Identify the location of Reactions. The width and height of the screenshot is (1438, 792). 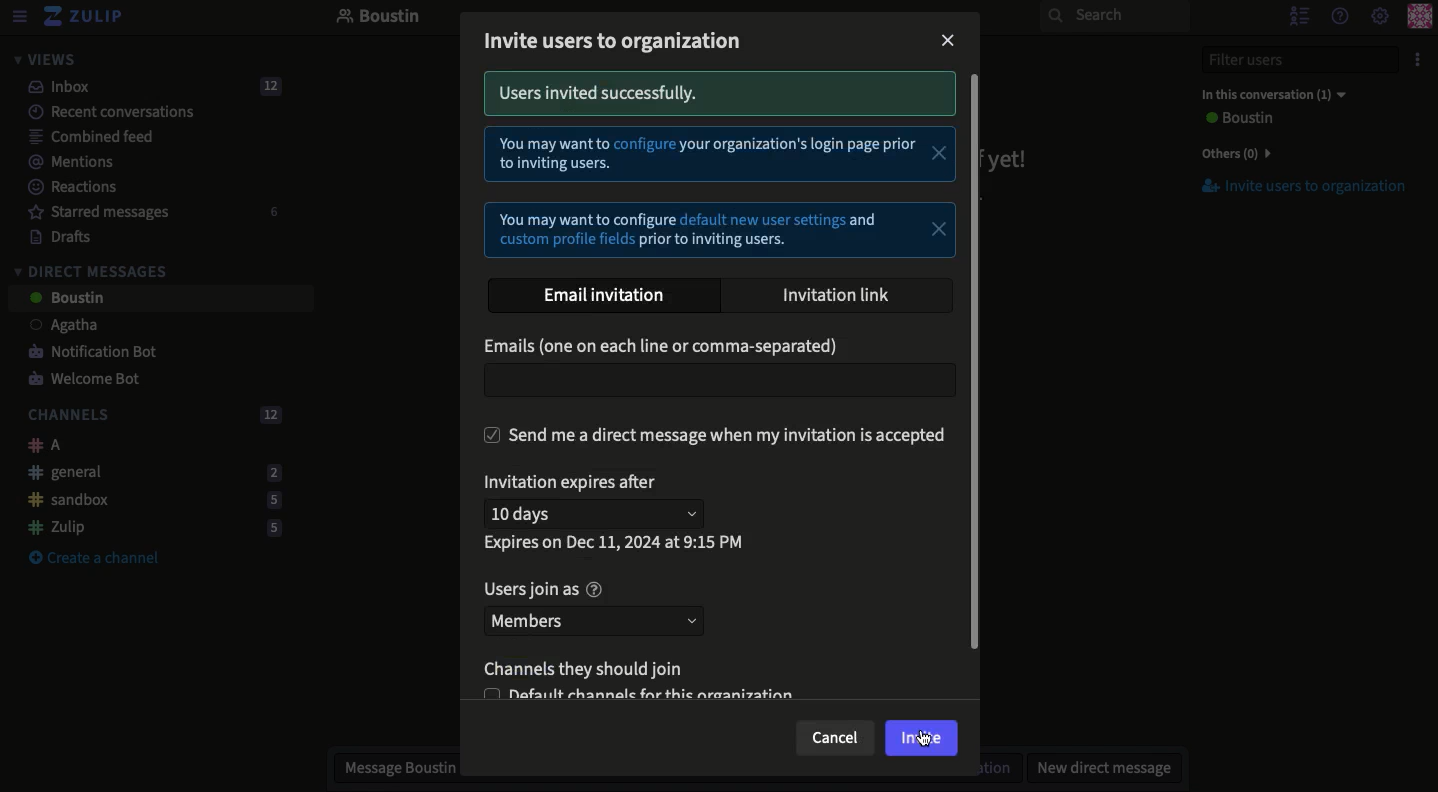
(69, 189).